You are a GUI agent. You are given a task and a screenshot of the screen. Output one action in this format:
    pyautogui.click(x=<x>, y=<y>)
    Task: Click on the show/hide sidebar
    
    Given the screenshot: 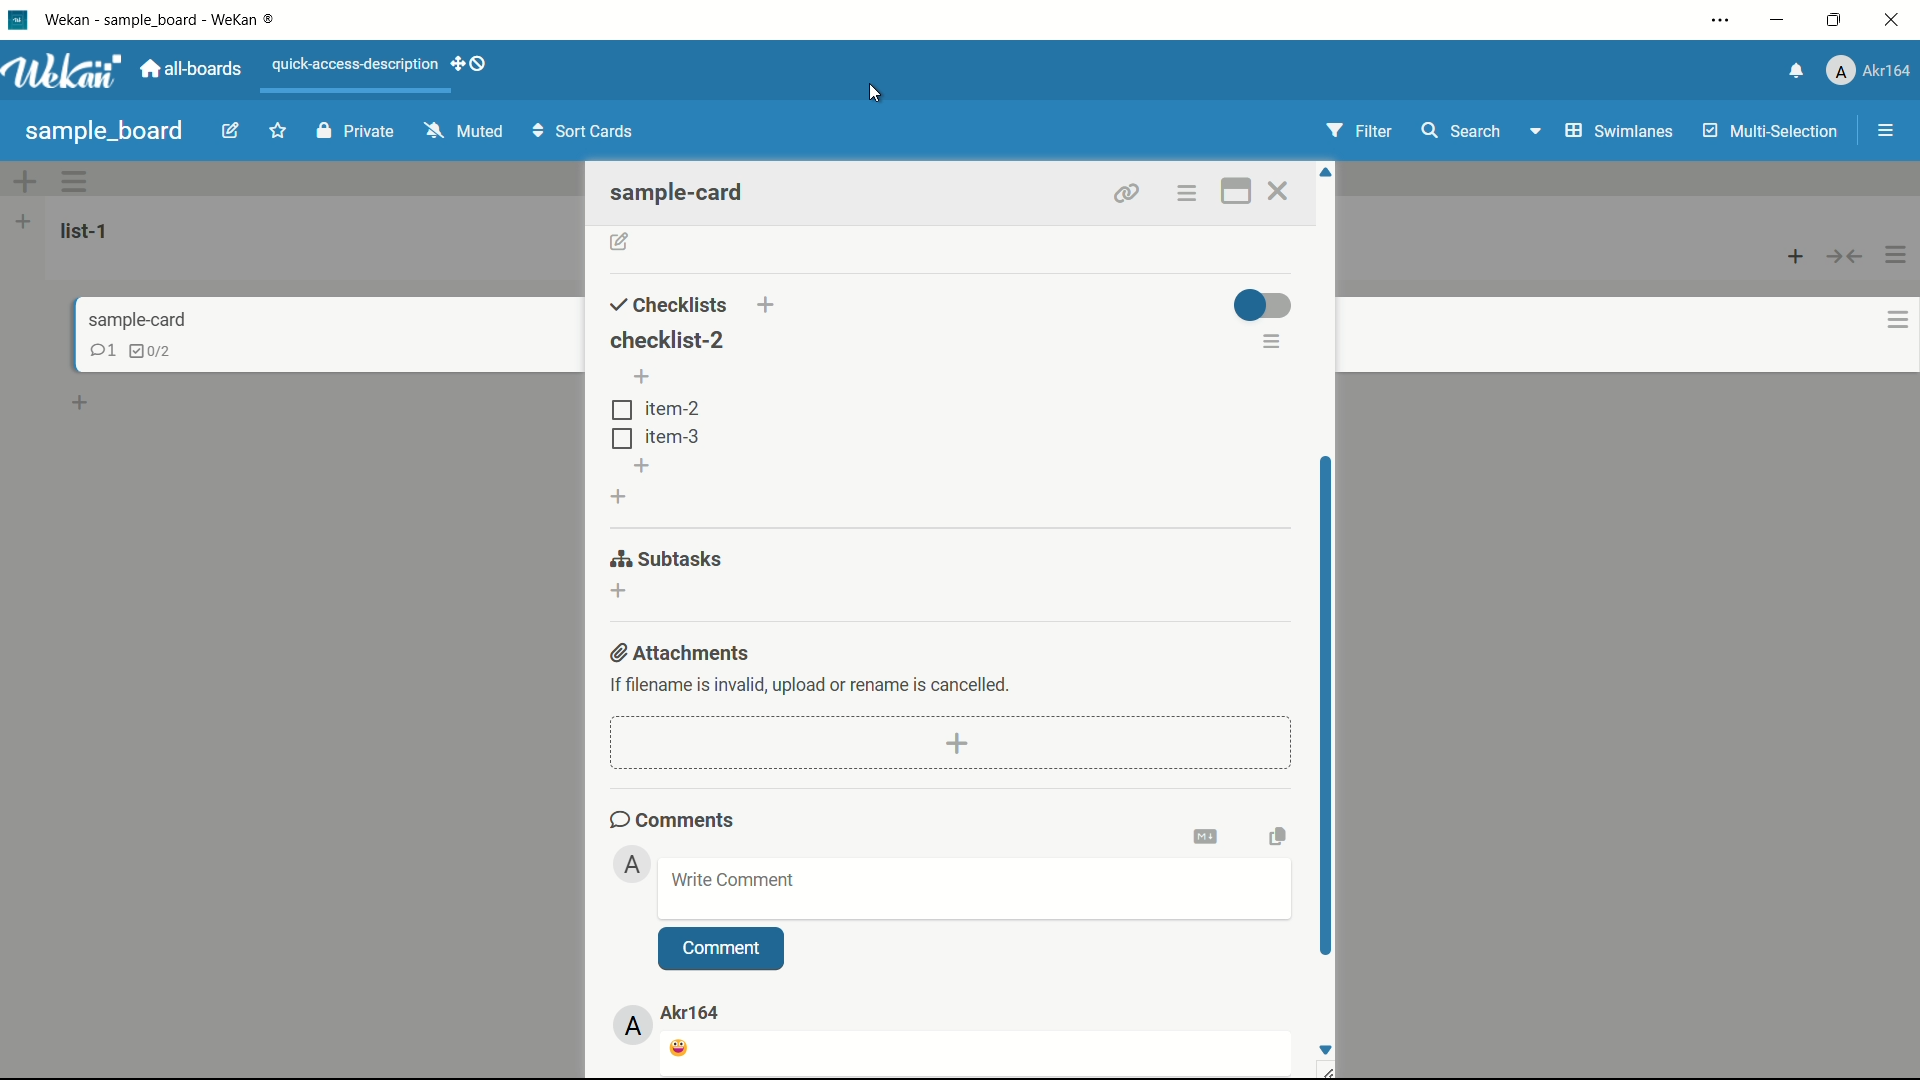 What is the action you would take?
    pyautogui.click(x=1885, y=131)
    